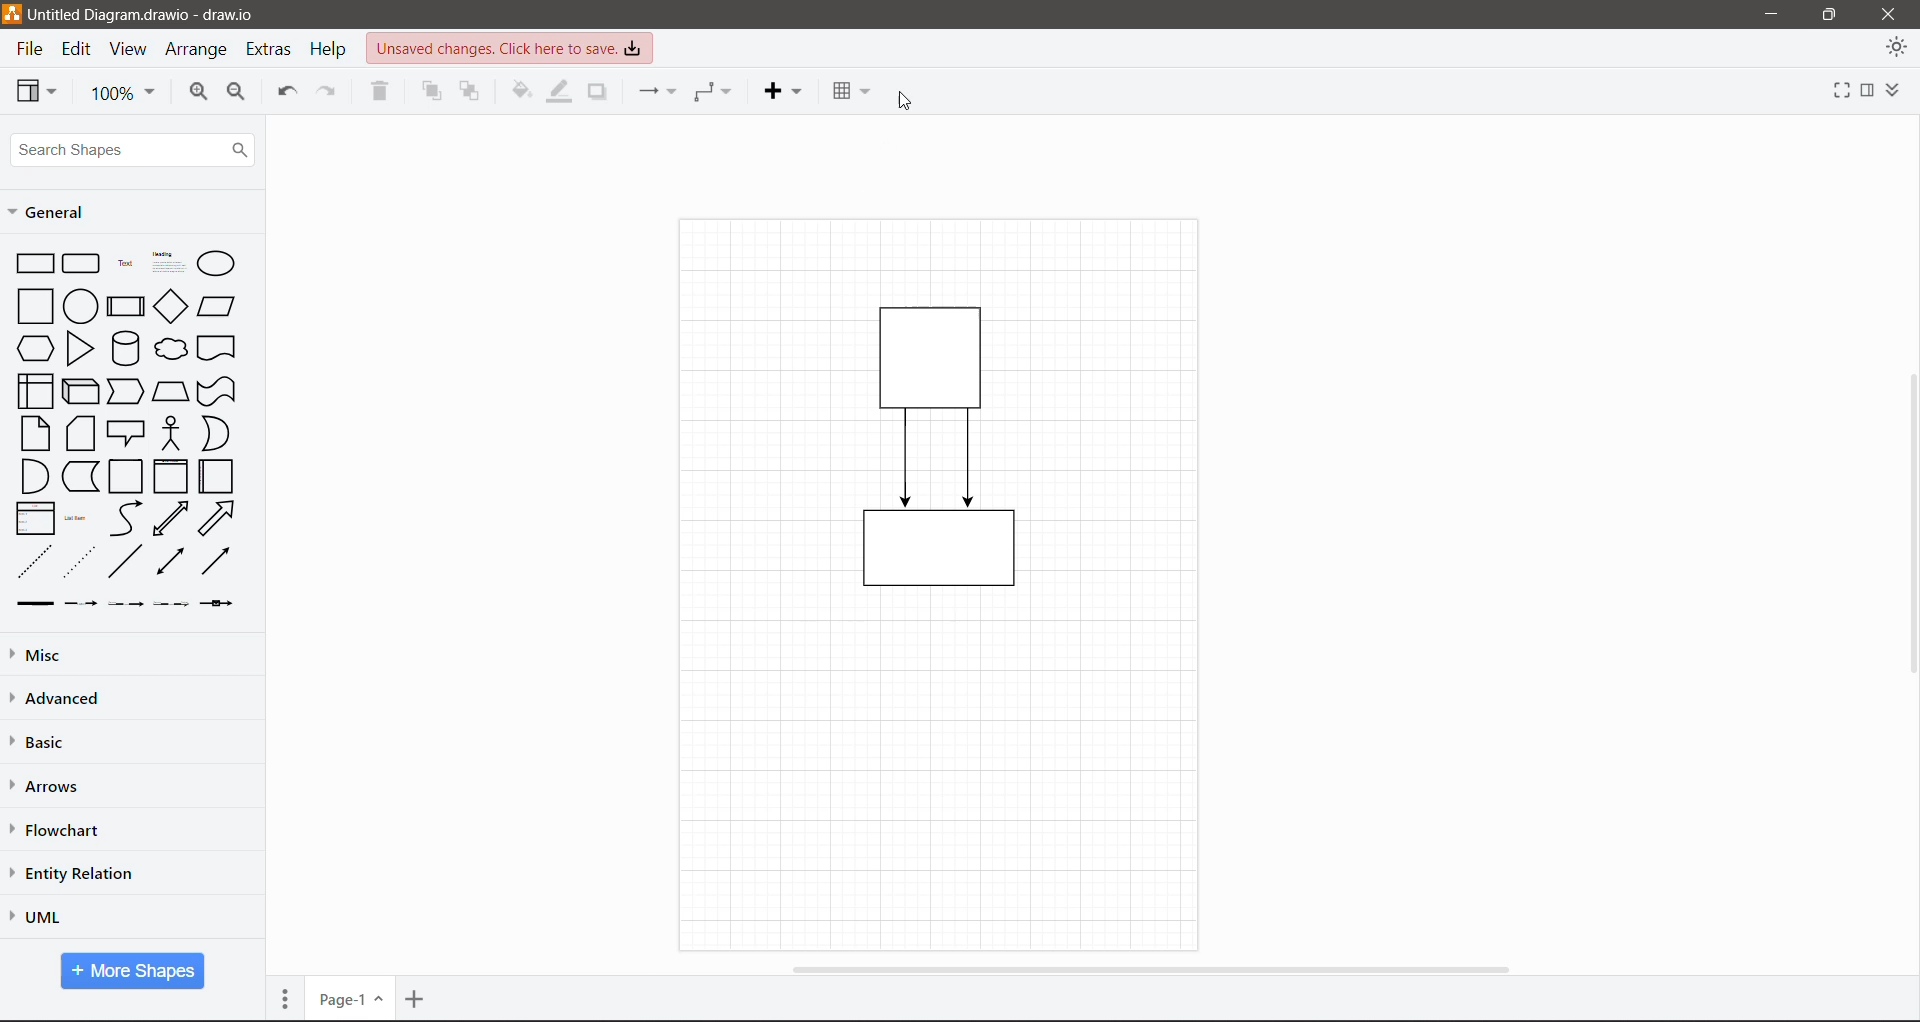 Image resolution: width=1920 pixels, height=1022 pixels. What do you see at coordinates (79, 50) in the screenshot?
I see `Edit` at bounding box center [79, 50].